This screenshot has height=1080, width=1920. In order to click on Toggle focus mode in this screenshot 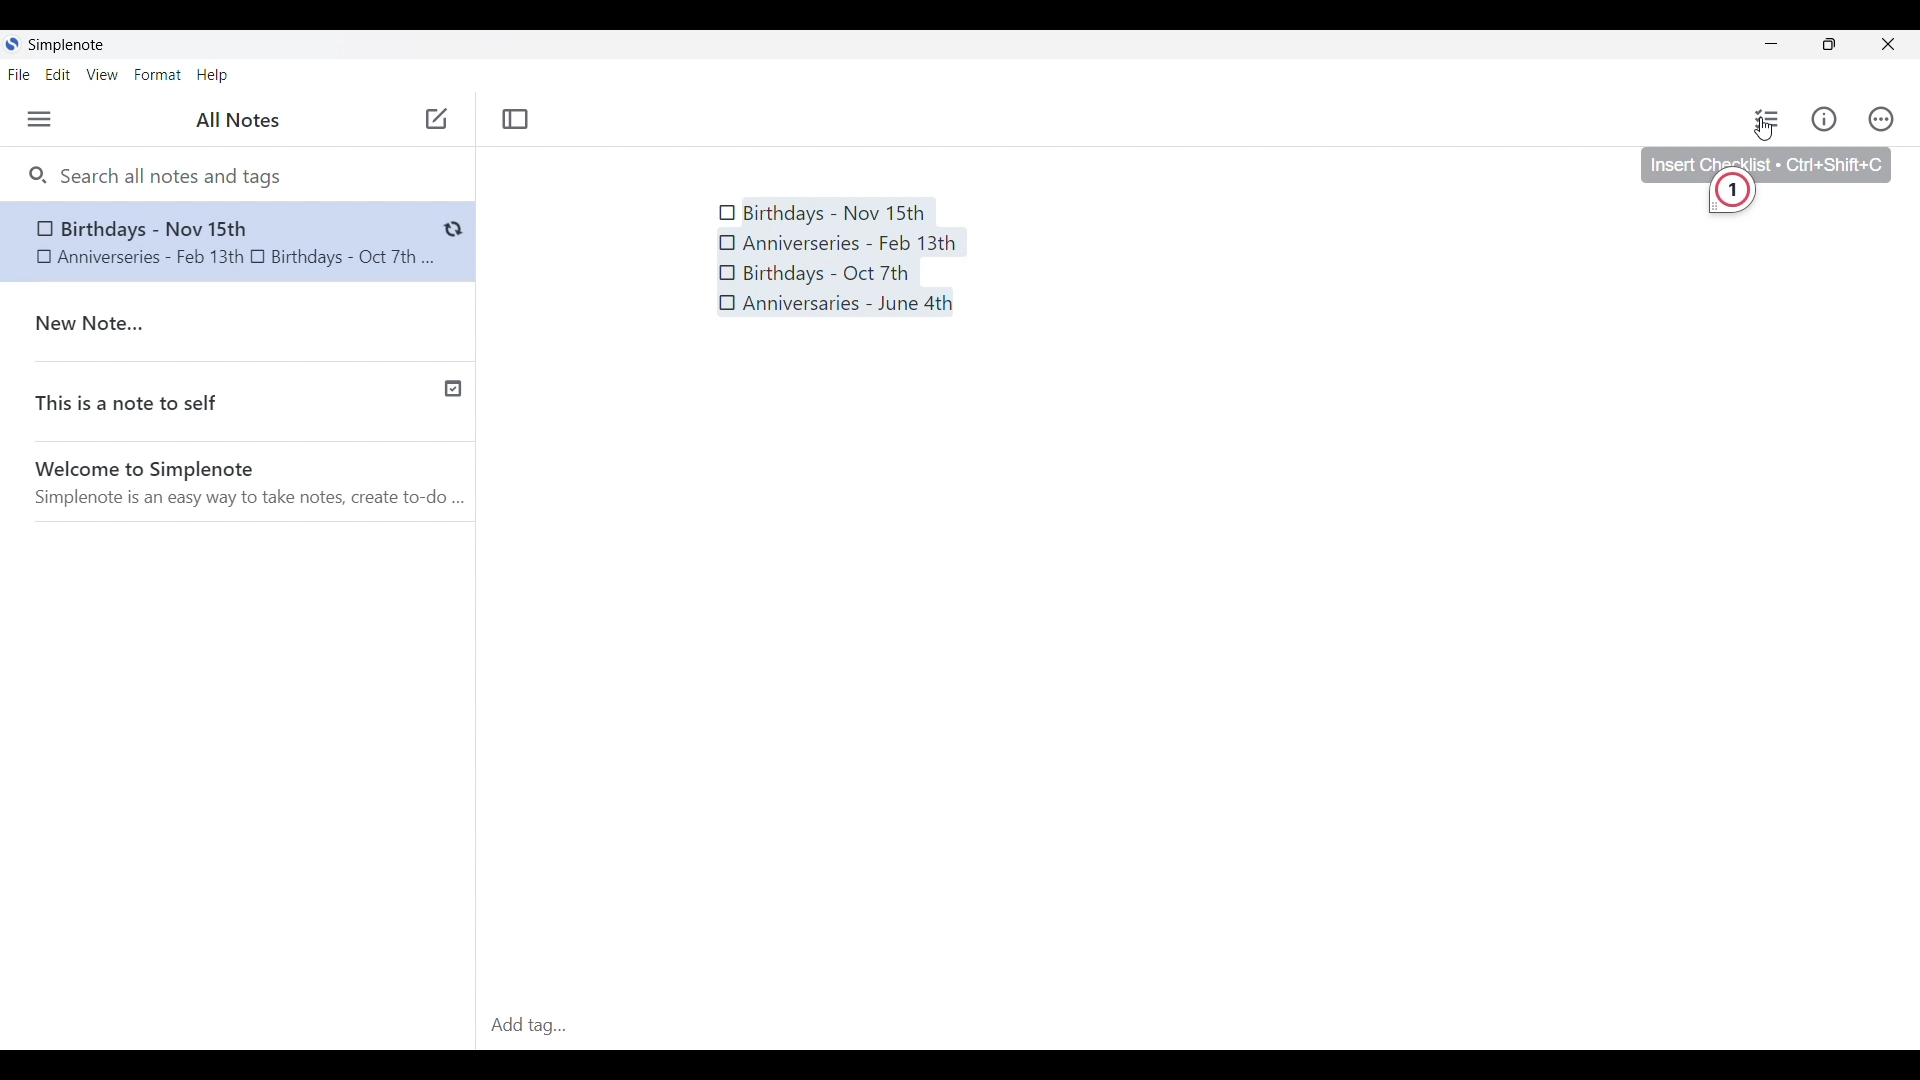, I will do `click(515, 119)`.